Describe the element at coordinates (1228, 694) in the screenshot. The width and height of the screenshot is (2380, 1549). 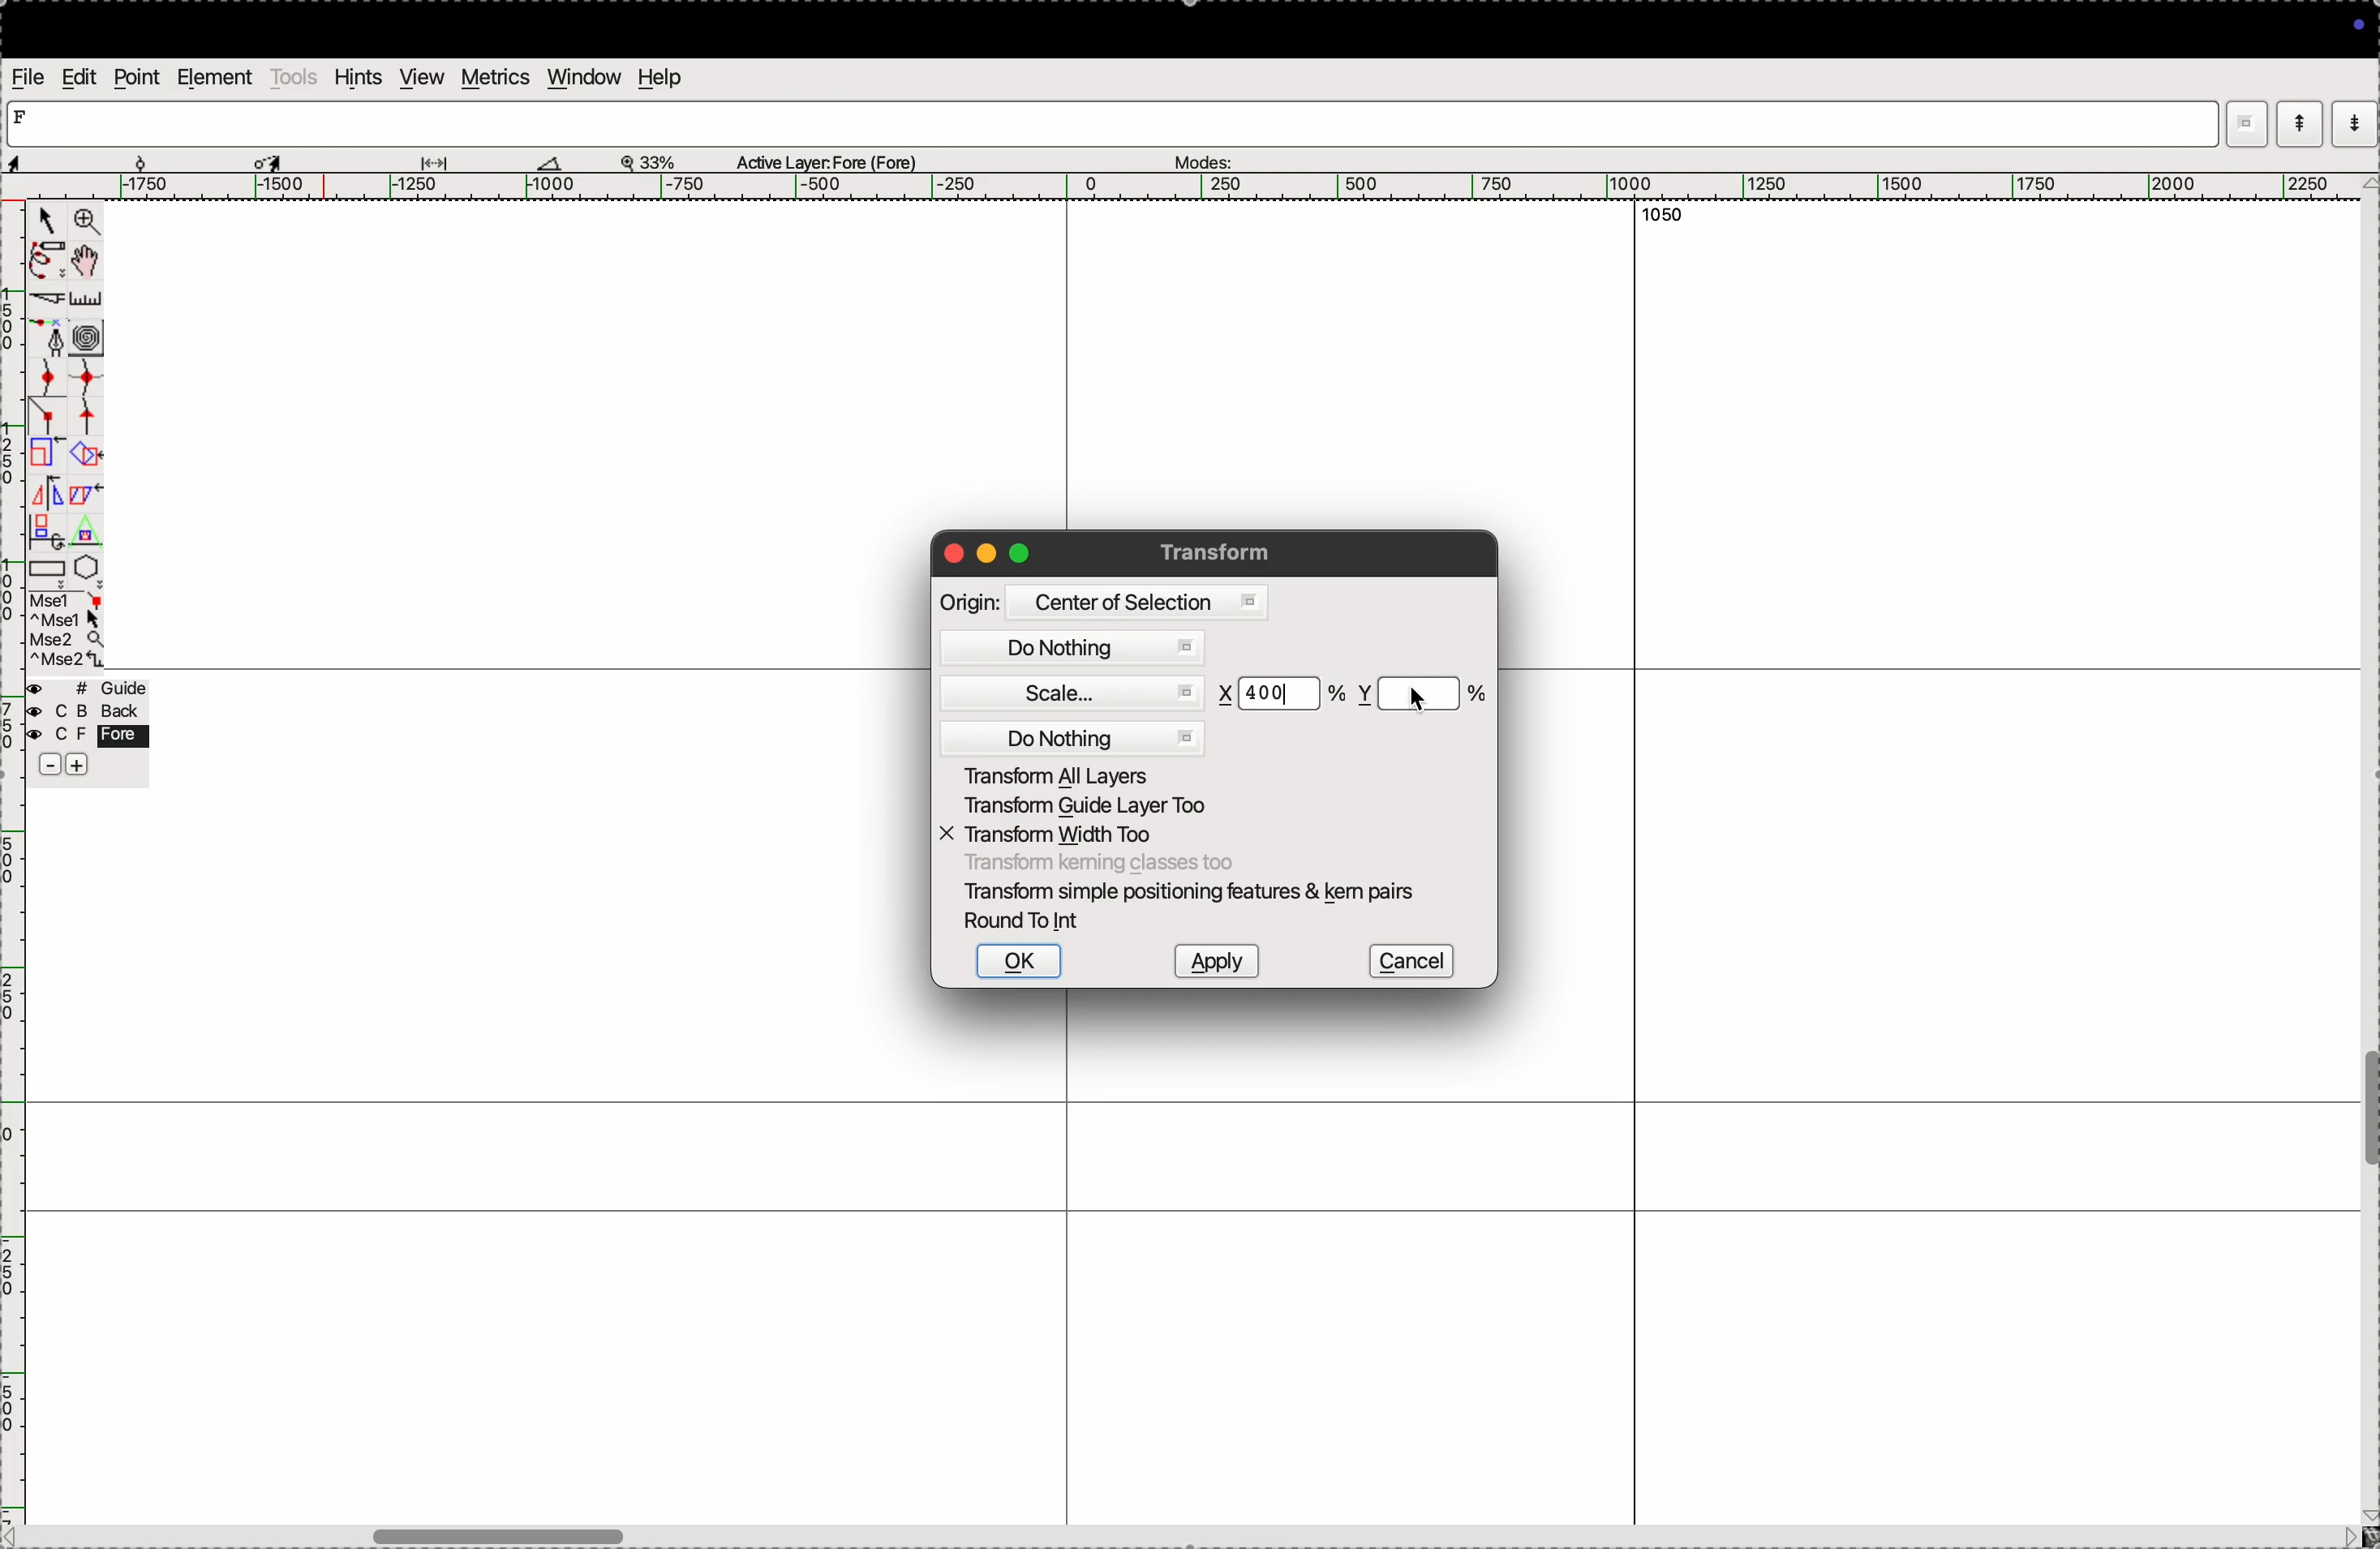
I see `x co-ordinate` at that location.